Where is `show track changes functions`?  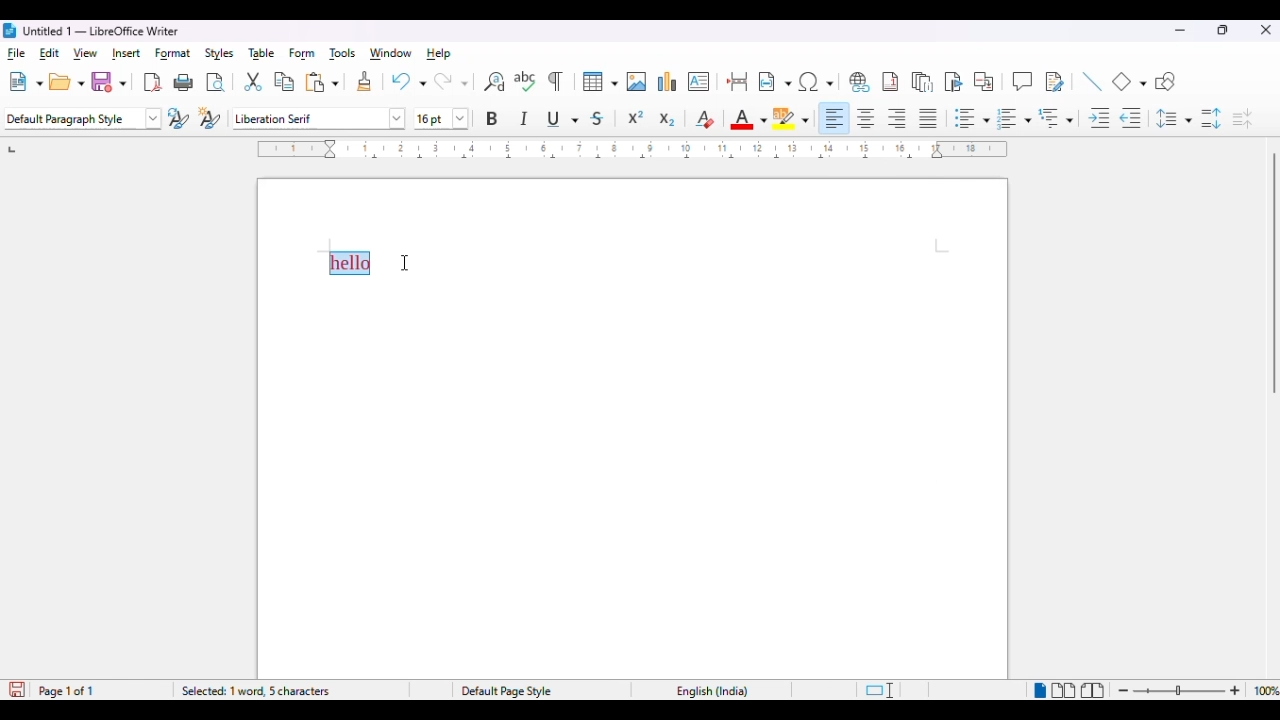
show track changes functions is located at coordinates (1054, 82).